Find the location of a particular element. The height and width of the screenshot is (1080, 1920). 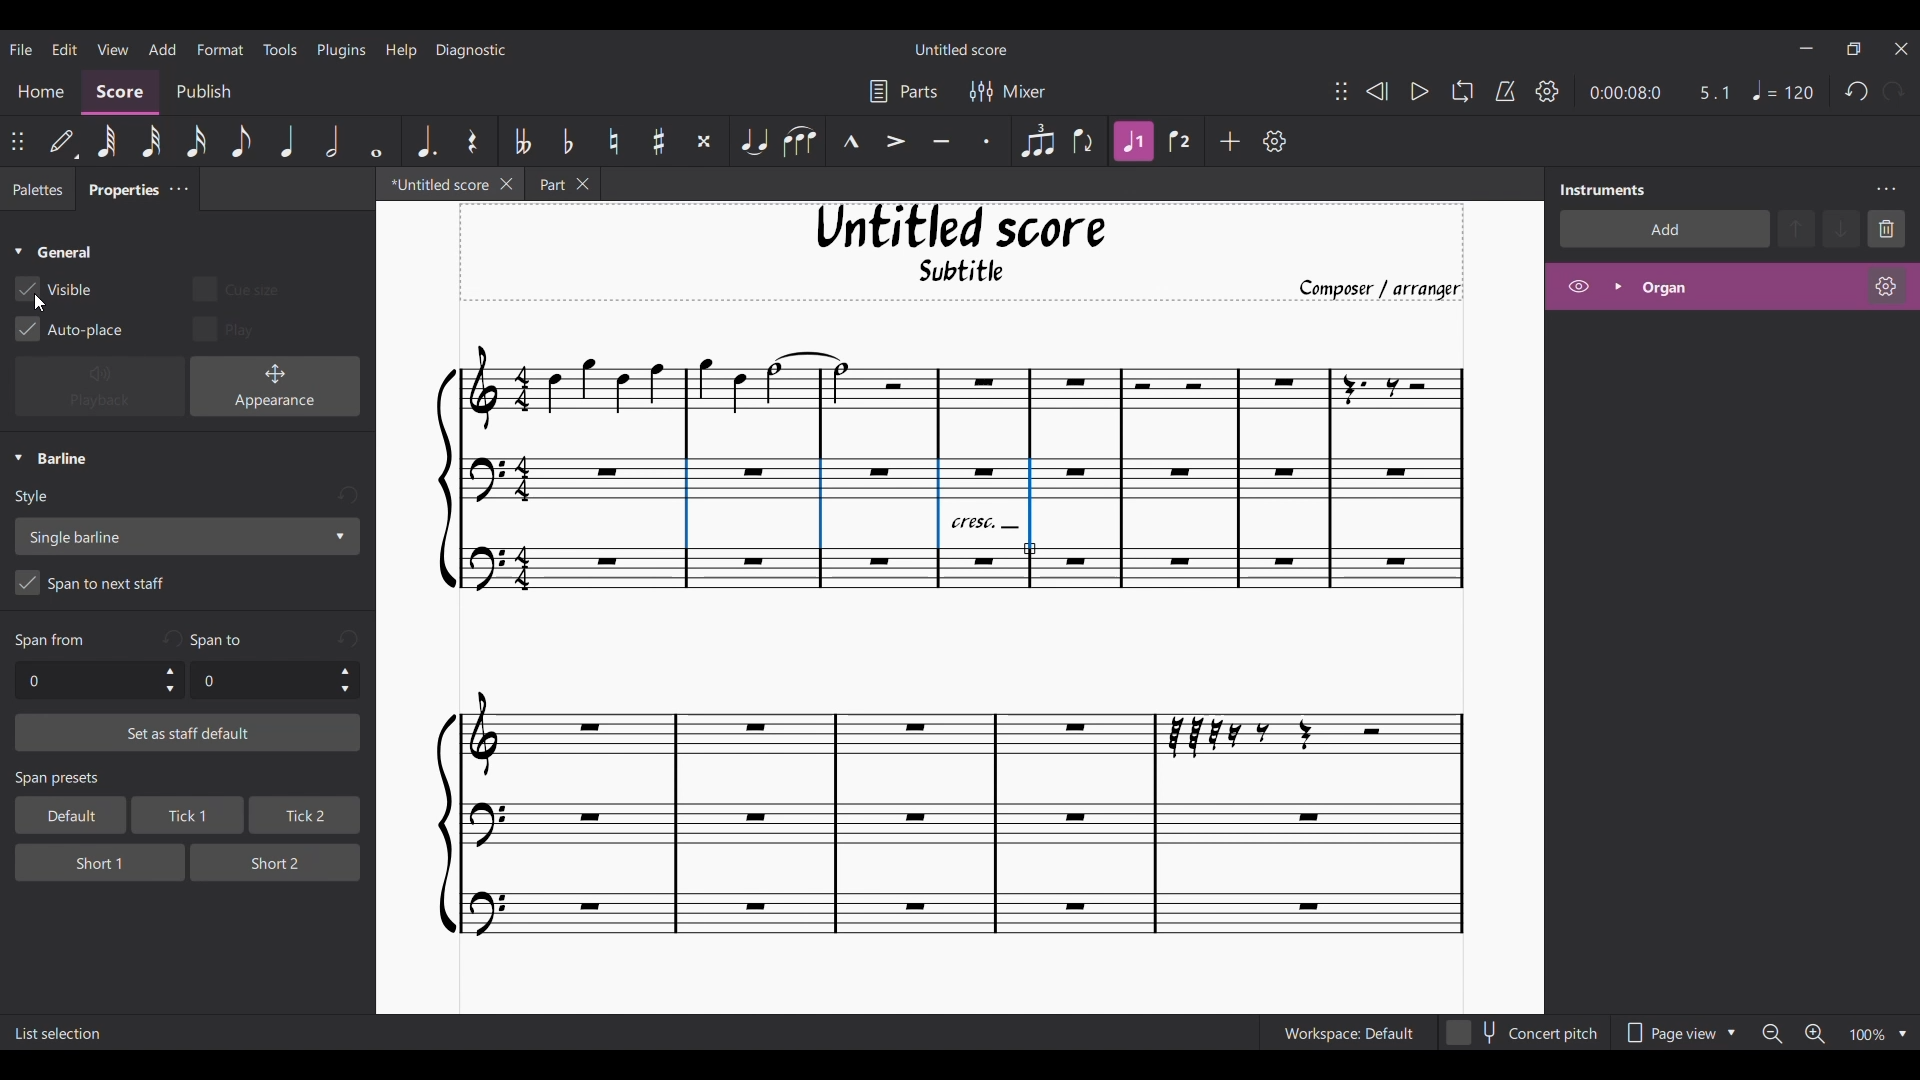

16th note is located at coordinates (198, 141).